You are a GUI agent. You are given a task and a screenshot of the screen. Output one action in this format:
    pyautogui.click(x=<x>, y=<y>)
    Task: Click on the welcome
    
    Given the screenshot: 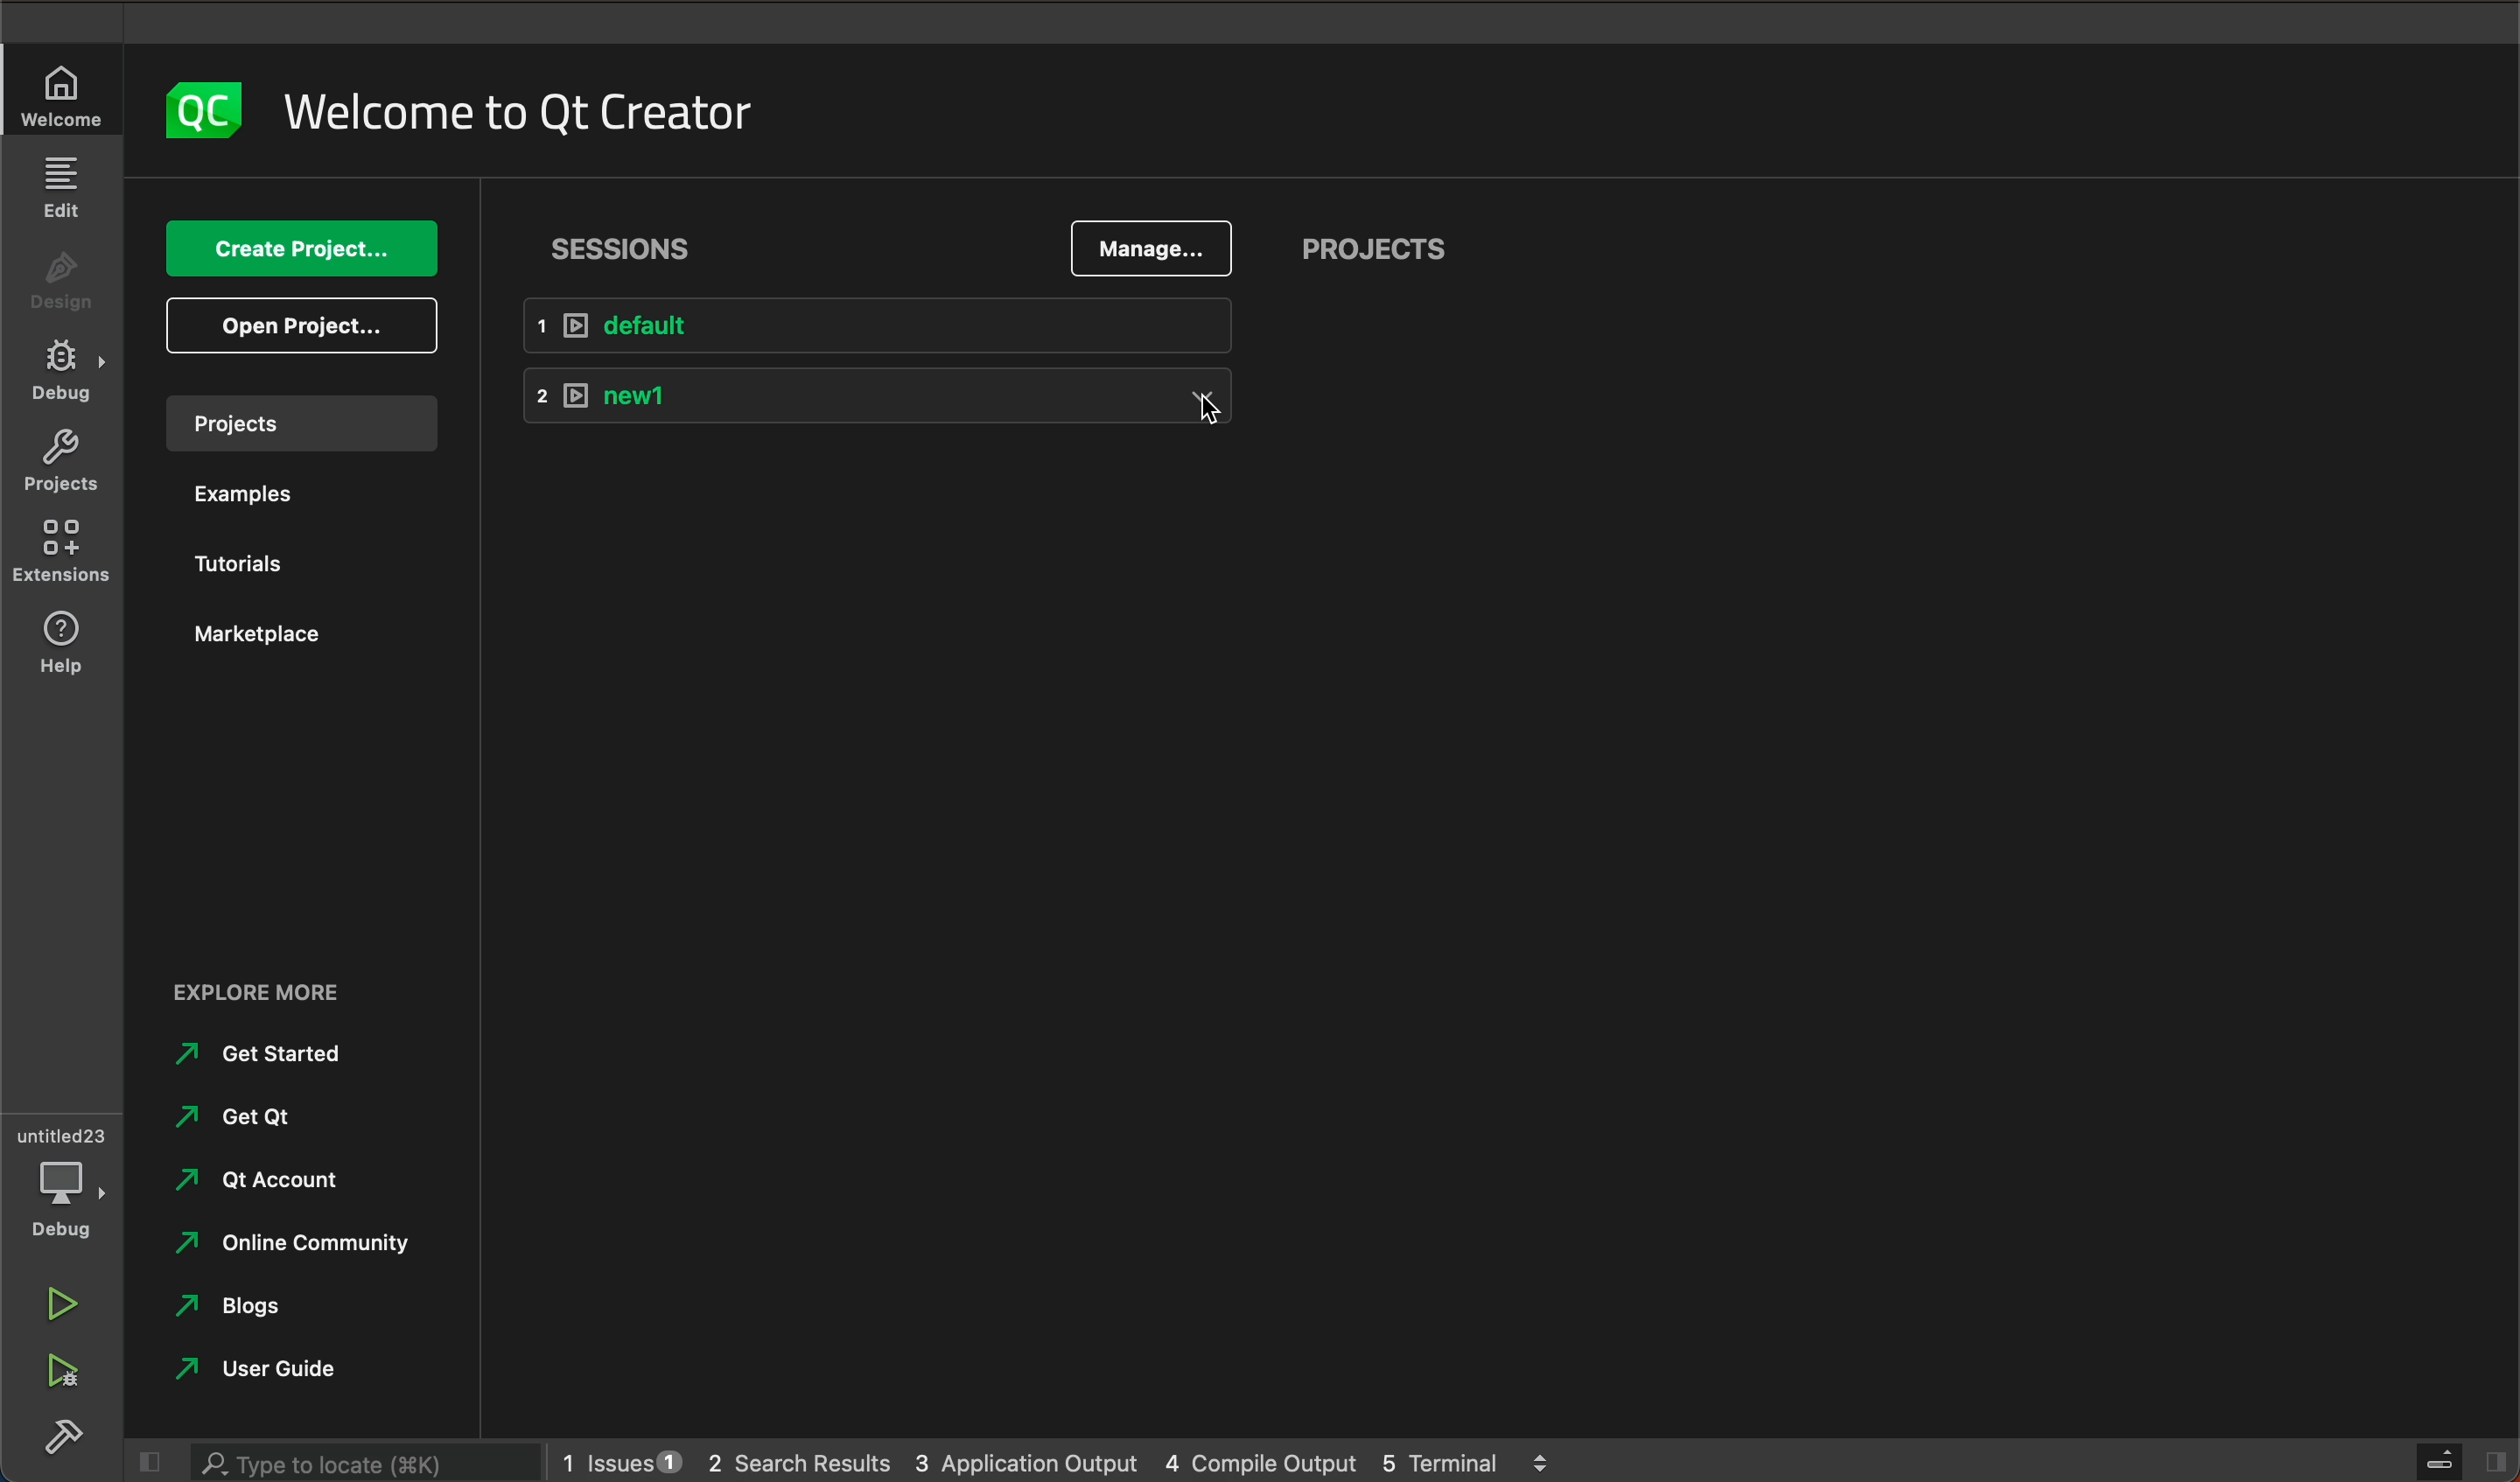 What is the action you would take?
    pyautogui.click(x=516, y=106)
    